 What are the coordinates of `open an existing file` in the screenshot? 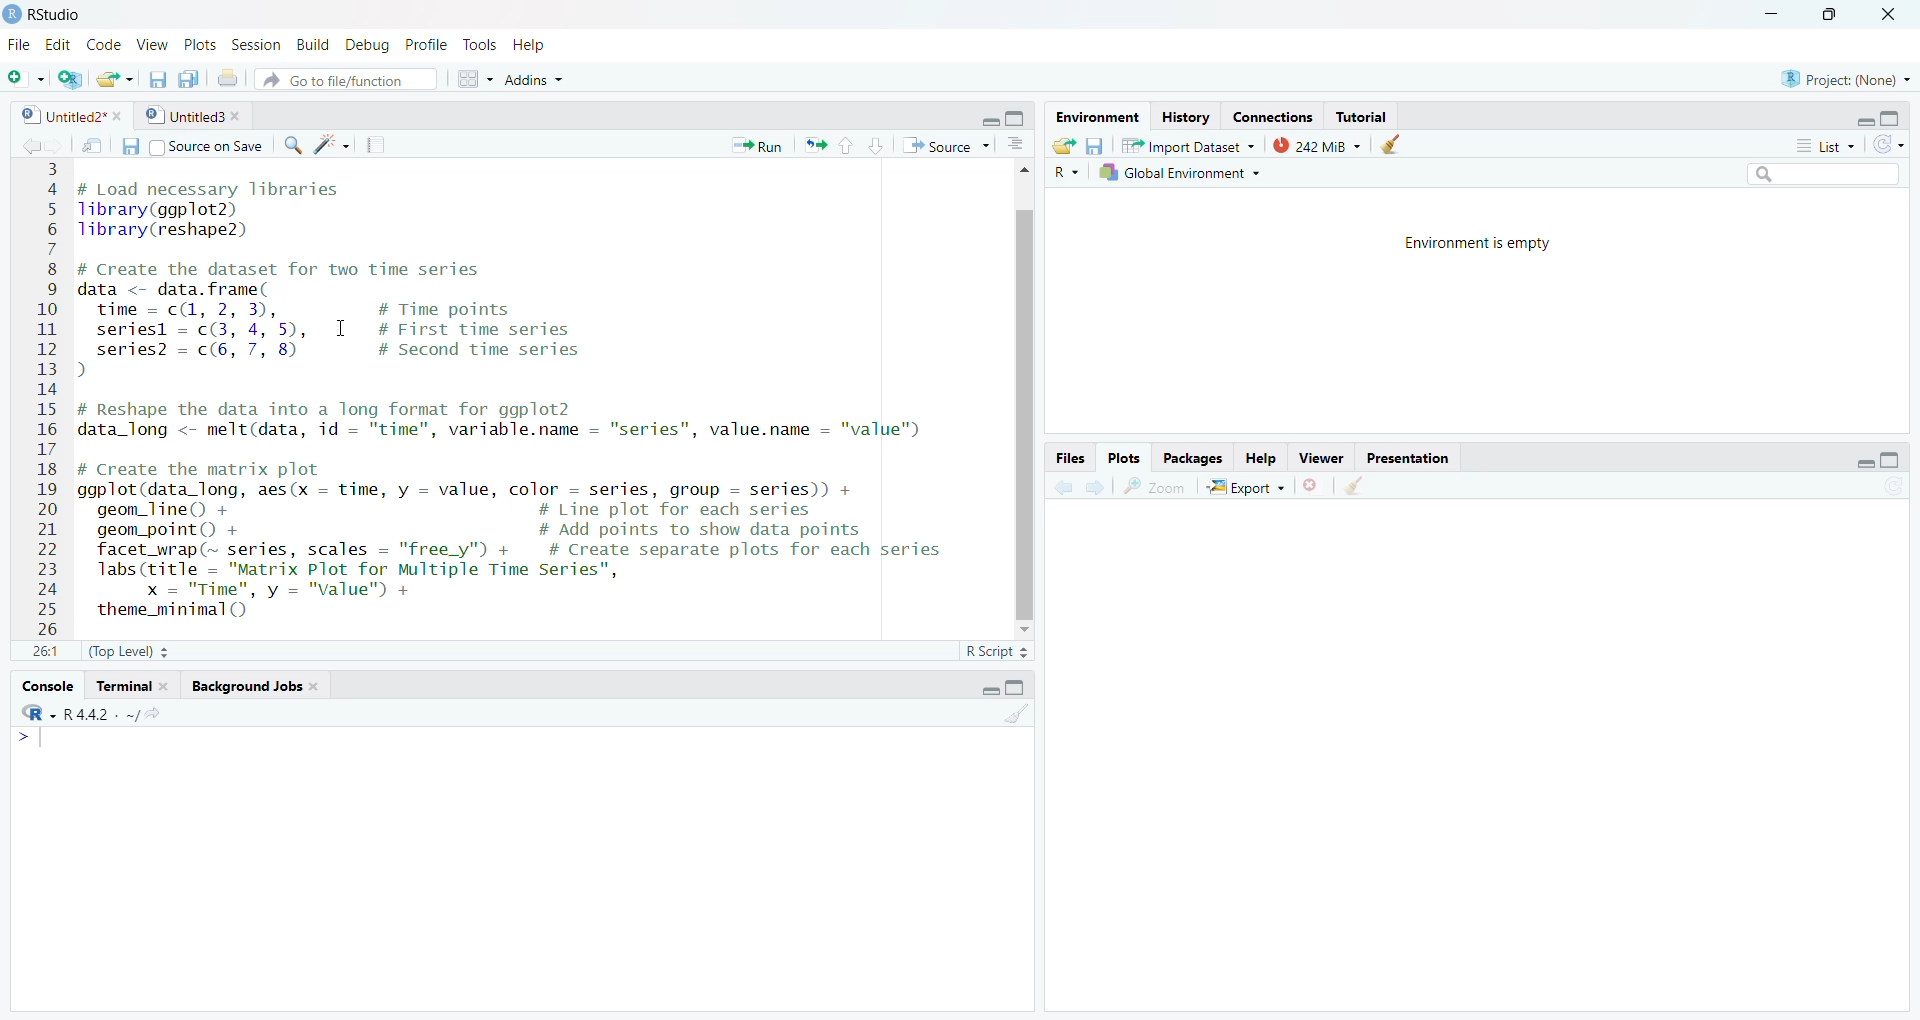 It's located at (116, 77).